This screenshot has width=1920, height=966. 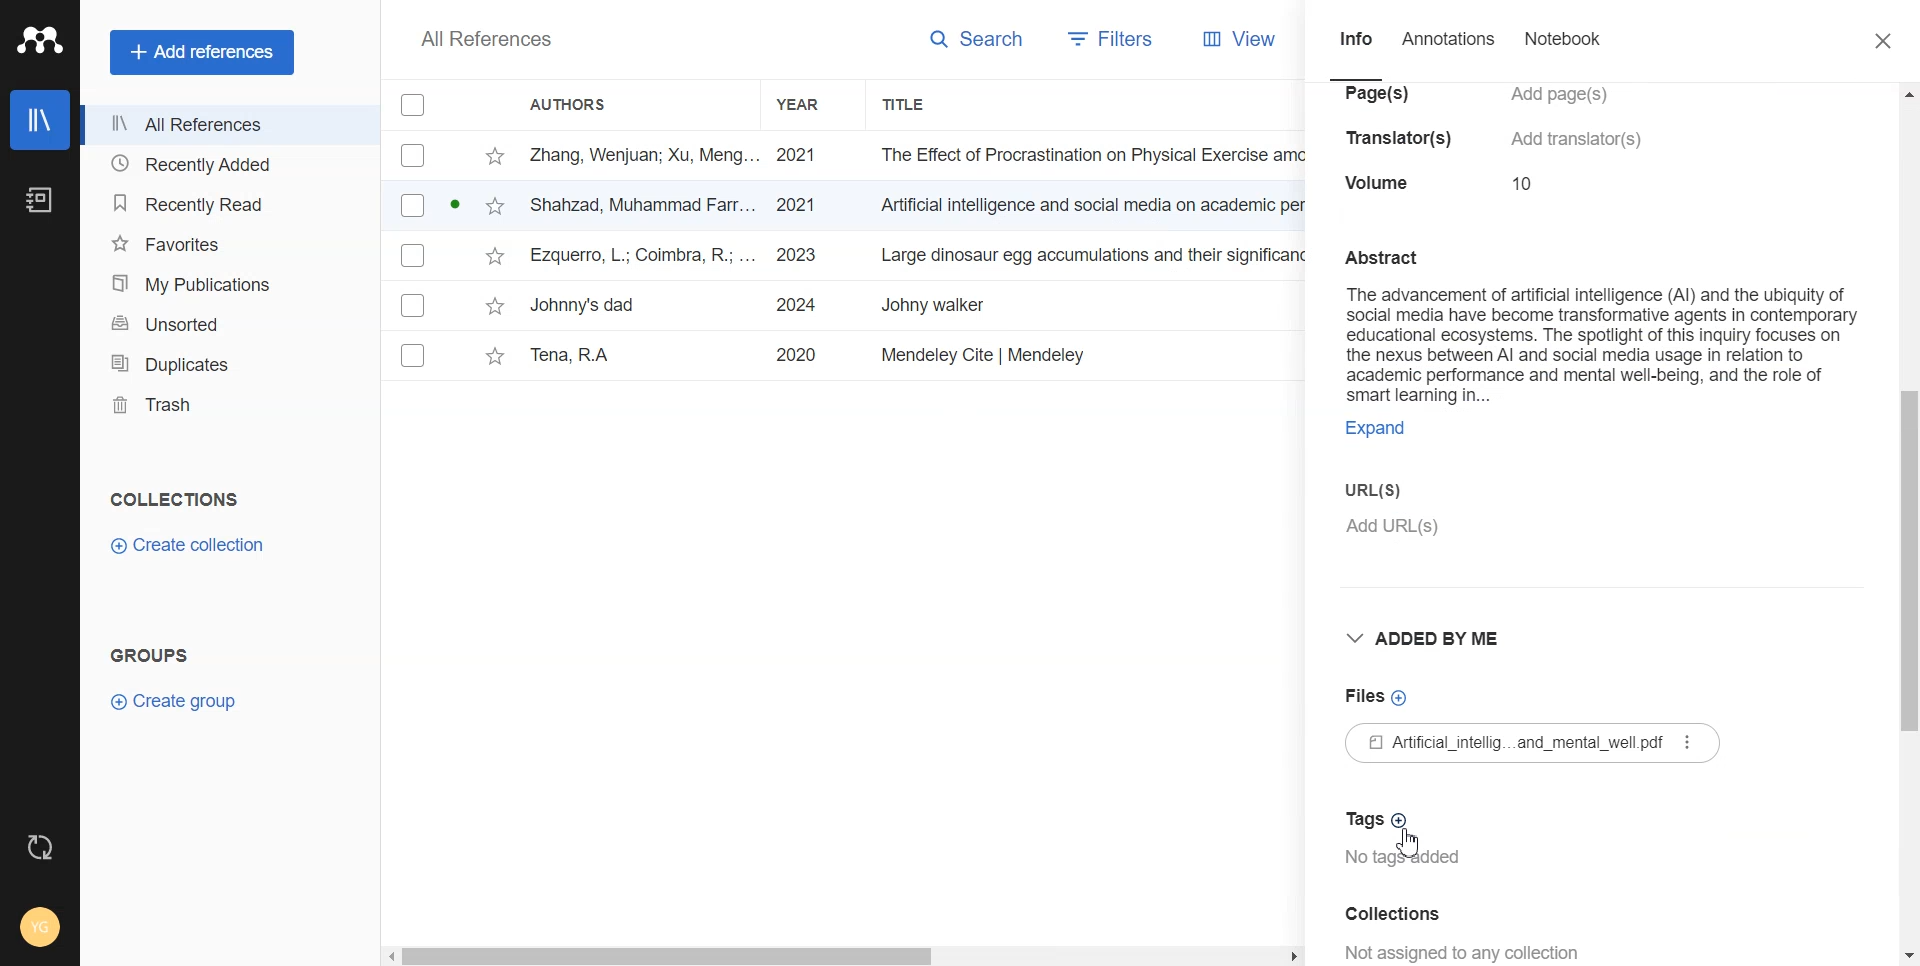 I want to click on Library, so click(x=41, y=120).